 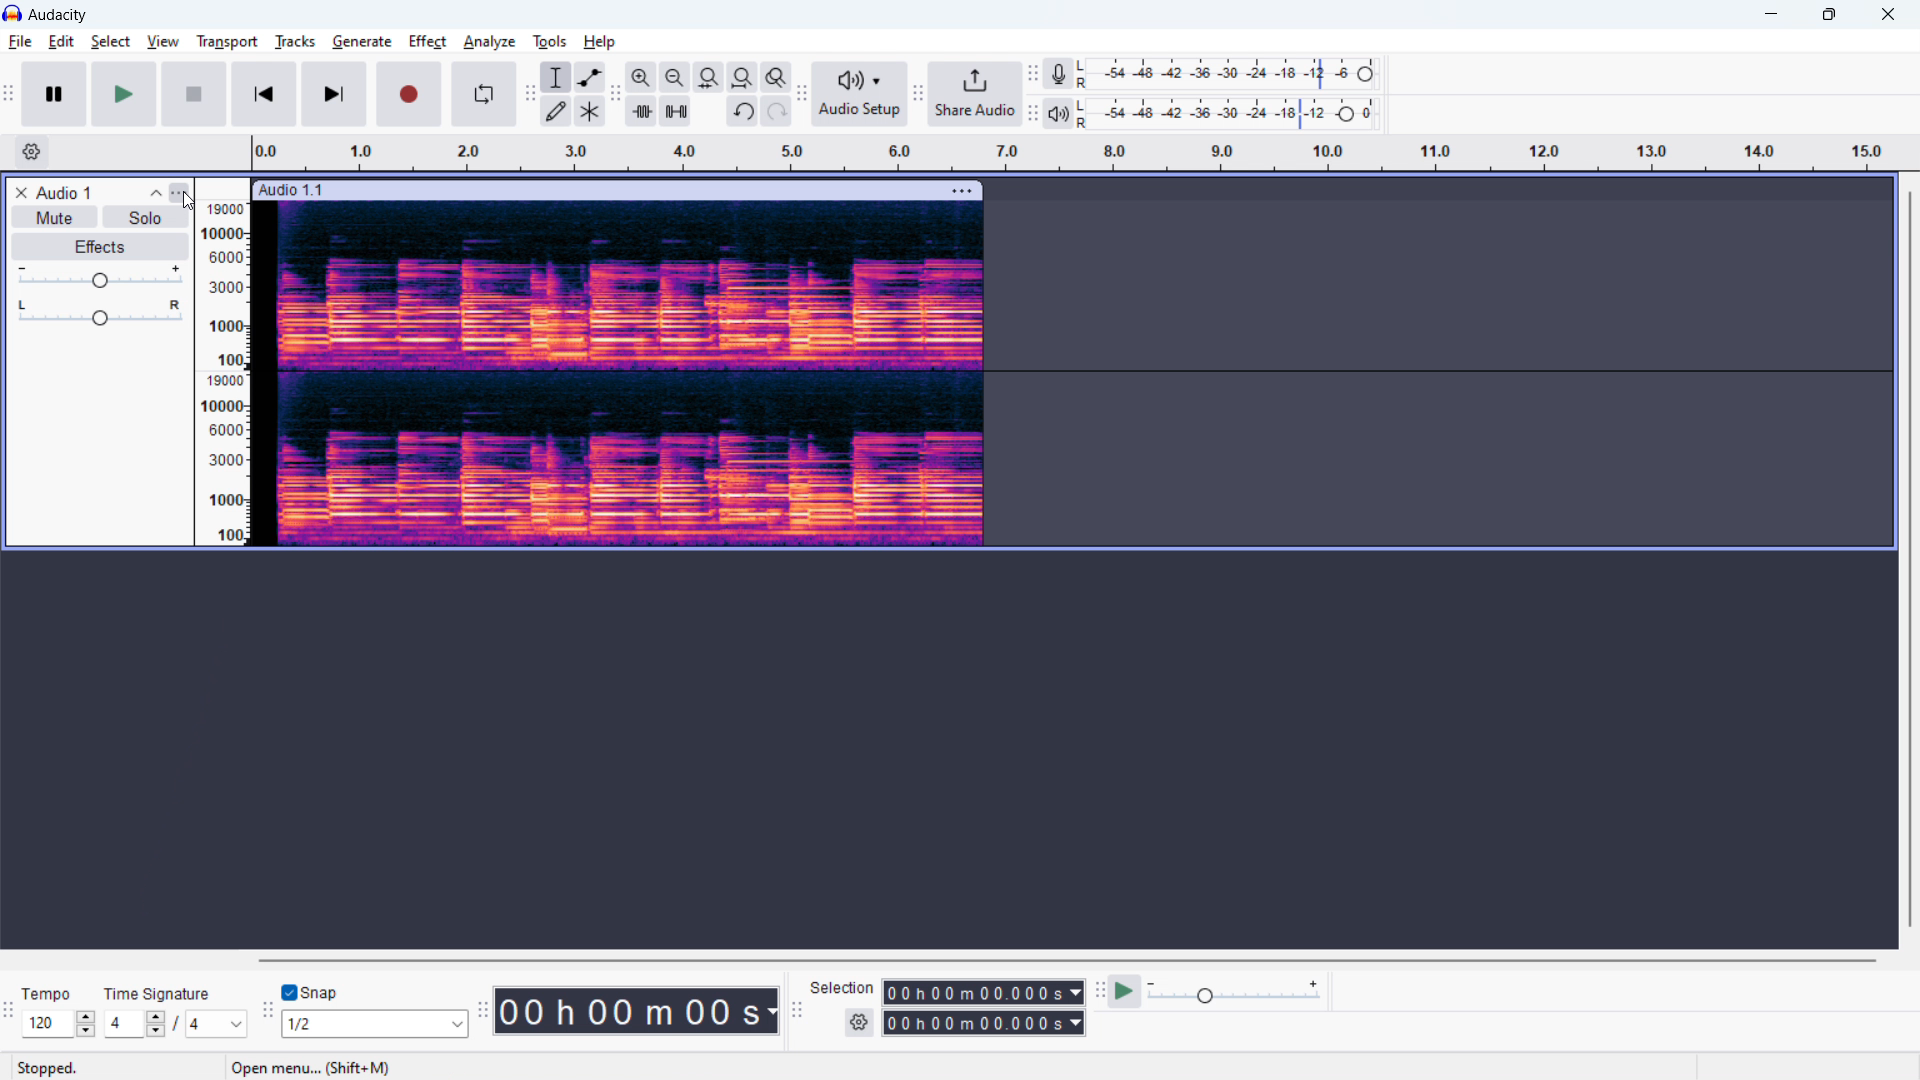 What do you see at coordinates (1098, 991) in the screenshot?
I see `play at speed toolbar` at bounding box center [1098, 991].